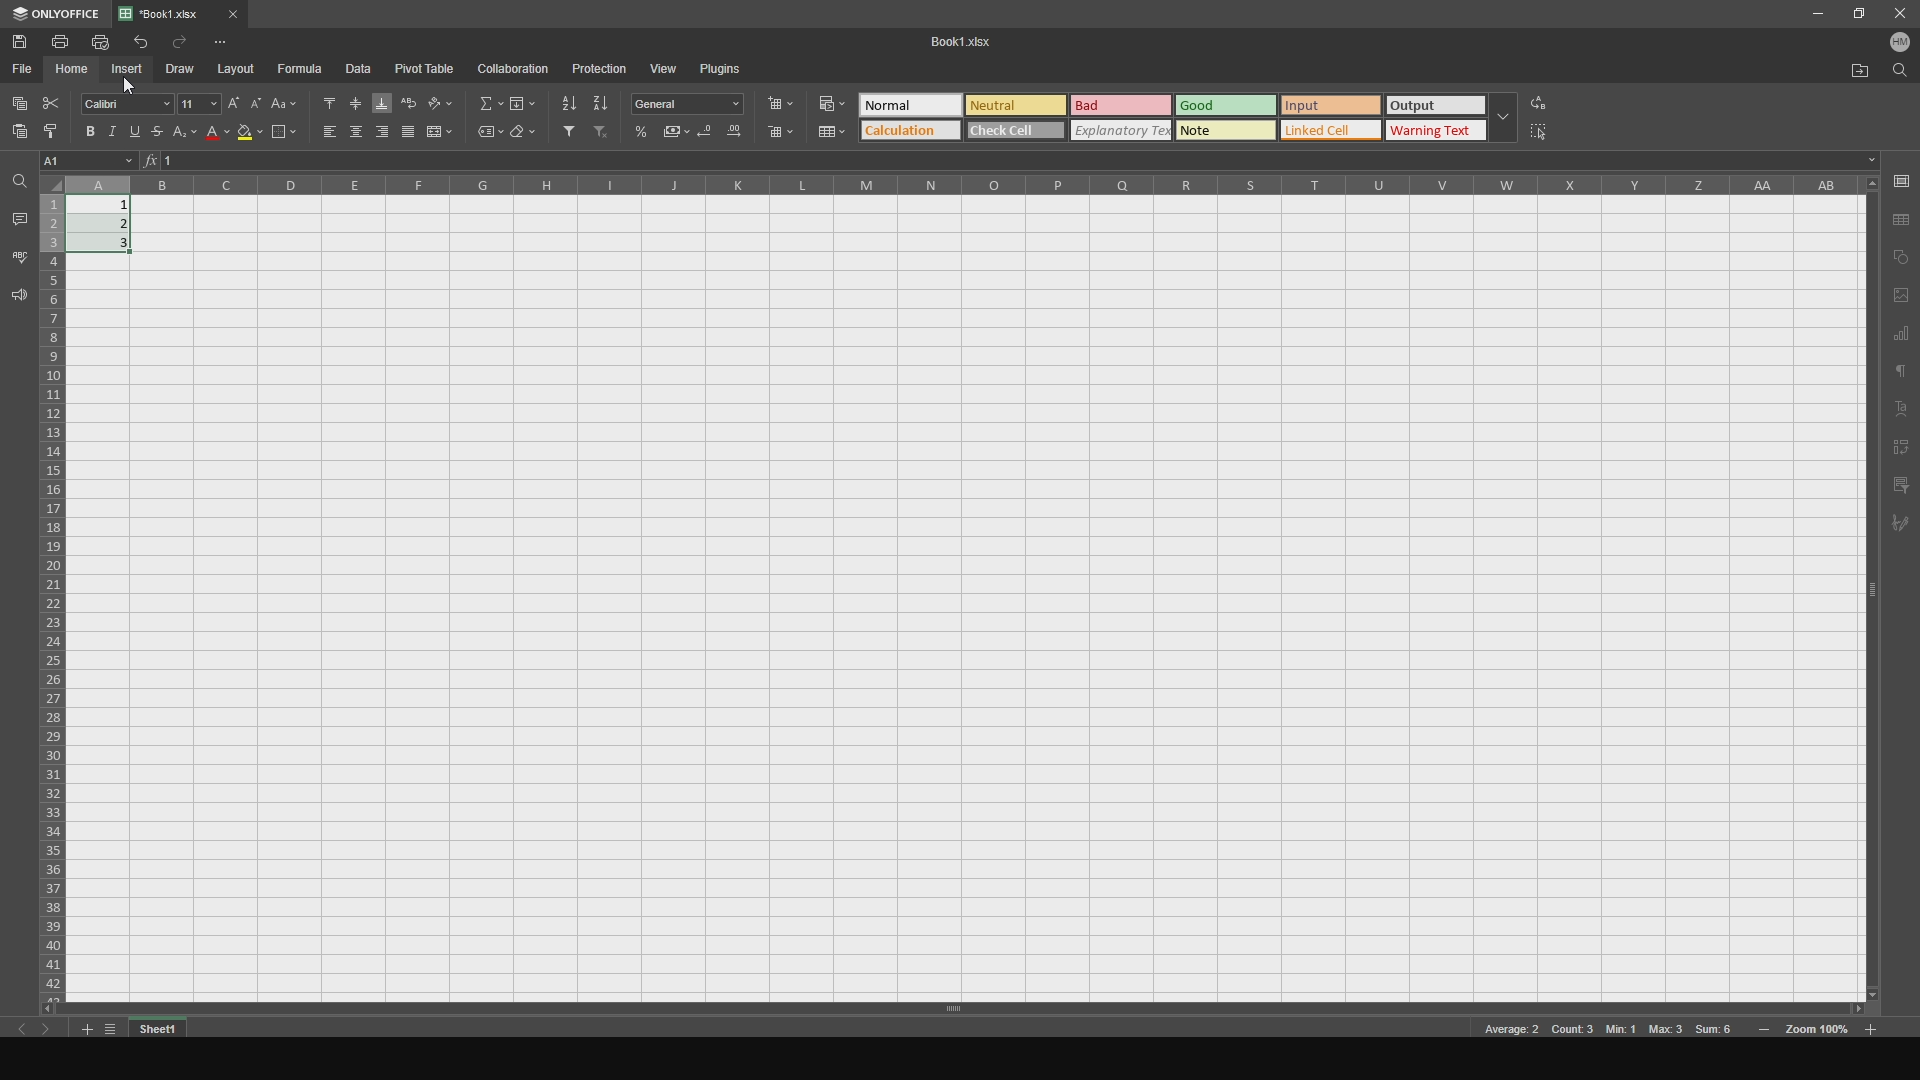  What do you see at coordinates (1816, 16) in the screenshot?
I see `minimize` at bounding box center [1816, 16].